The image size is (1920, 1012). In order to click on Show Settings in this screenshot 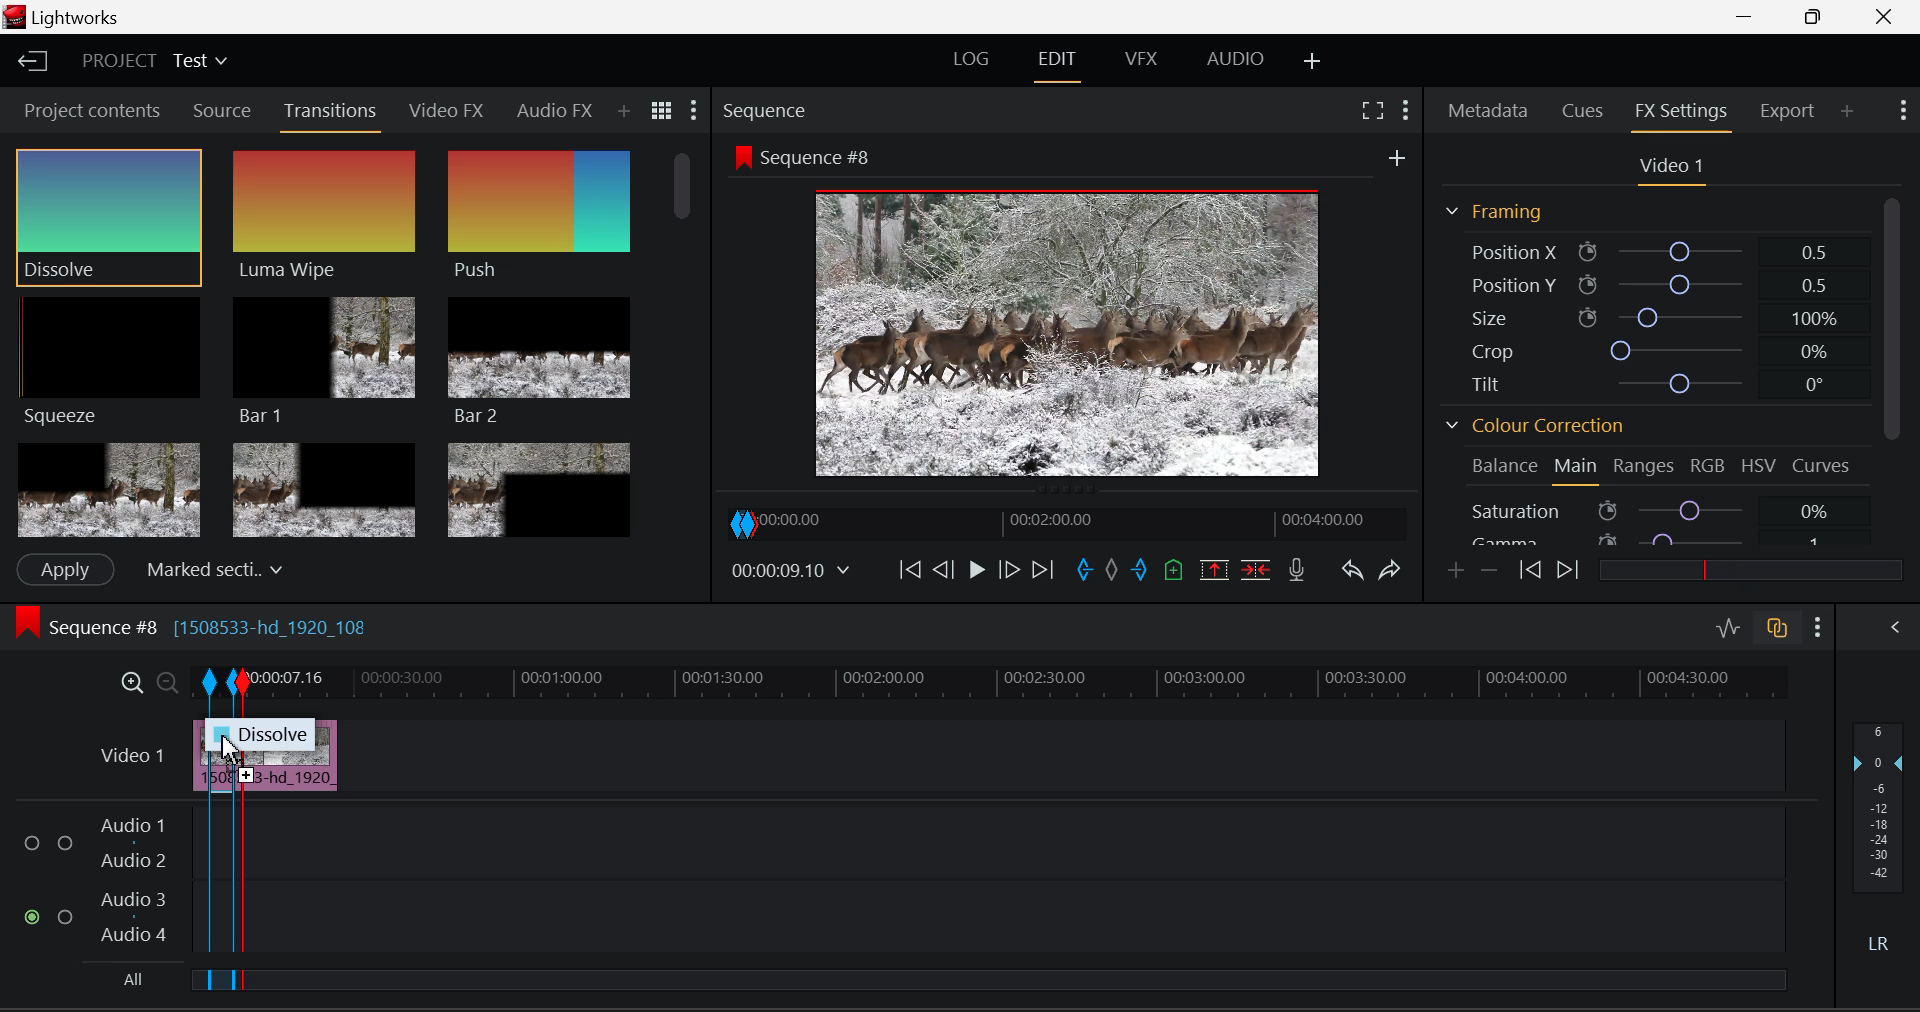, I will do `click(1406, 110)`.